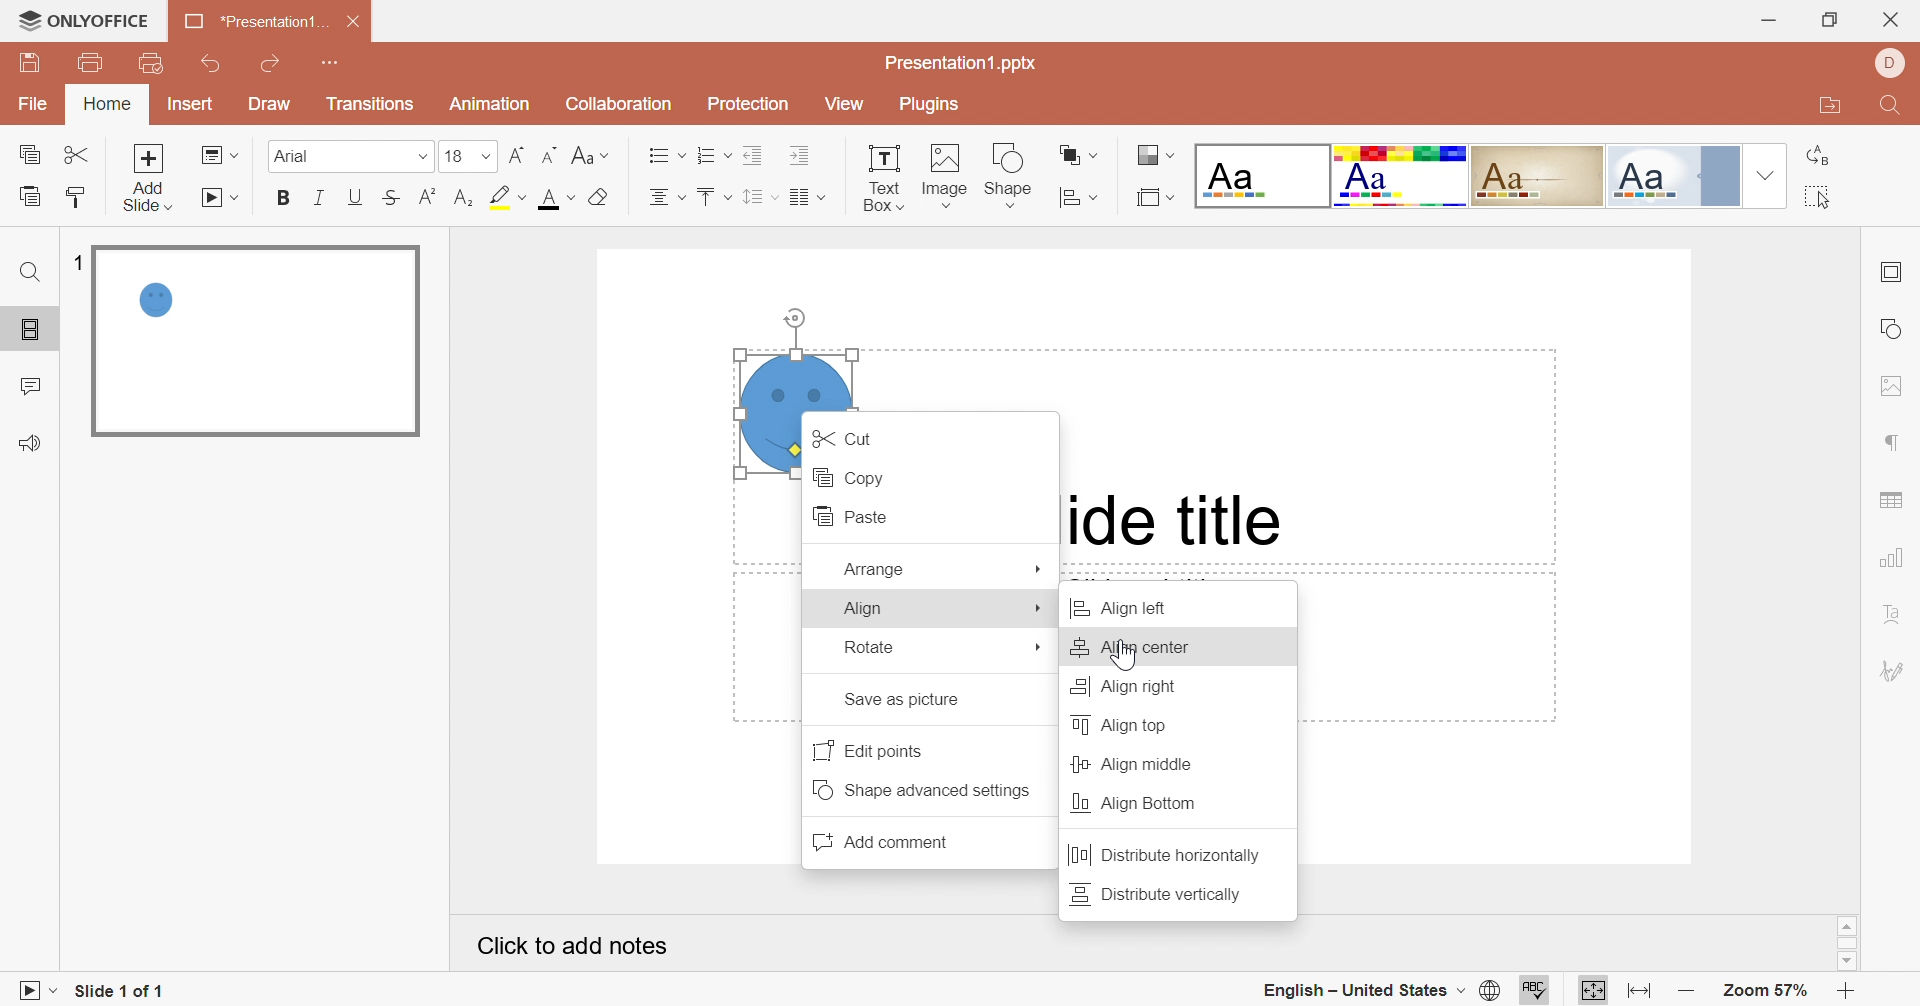 This screenshot has width=1920, height=1006. Describe the element at coordinates (1079, 159) in the screenshot. I see `Arrange shape` at that location.